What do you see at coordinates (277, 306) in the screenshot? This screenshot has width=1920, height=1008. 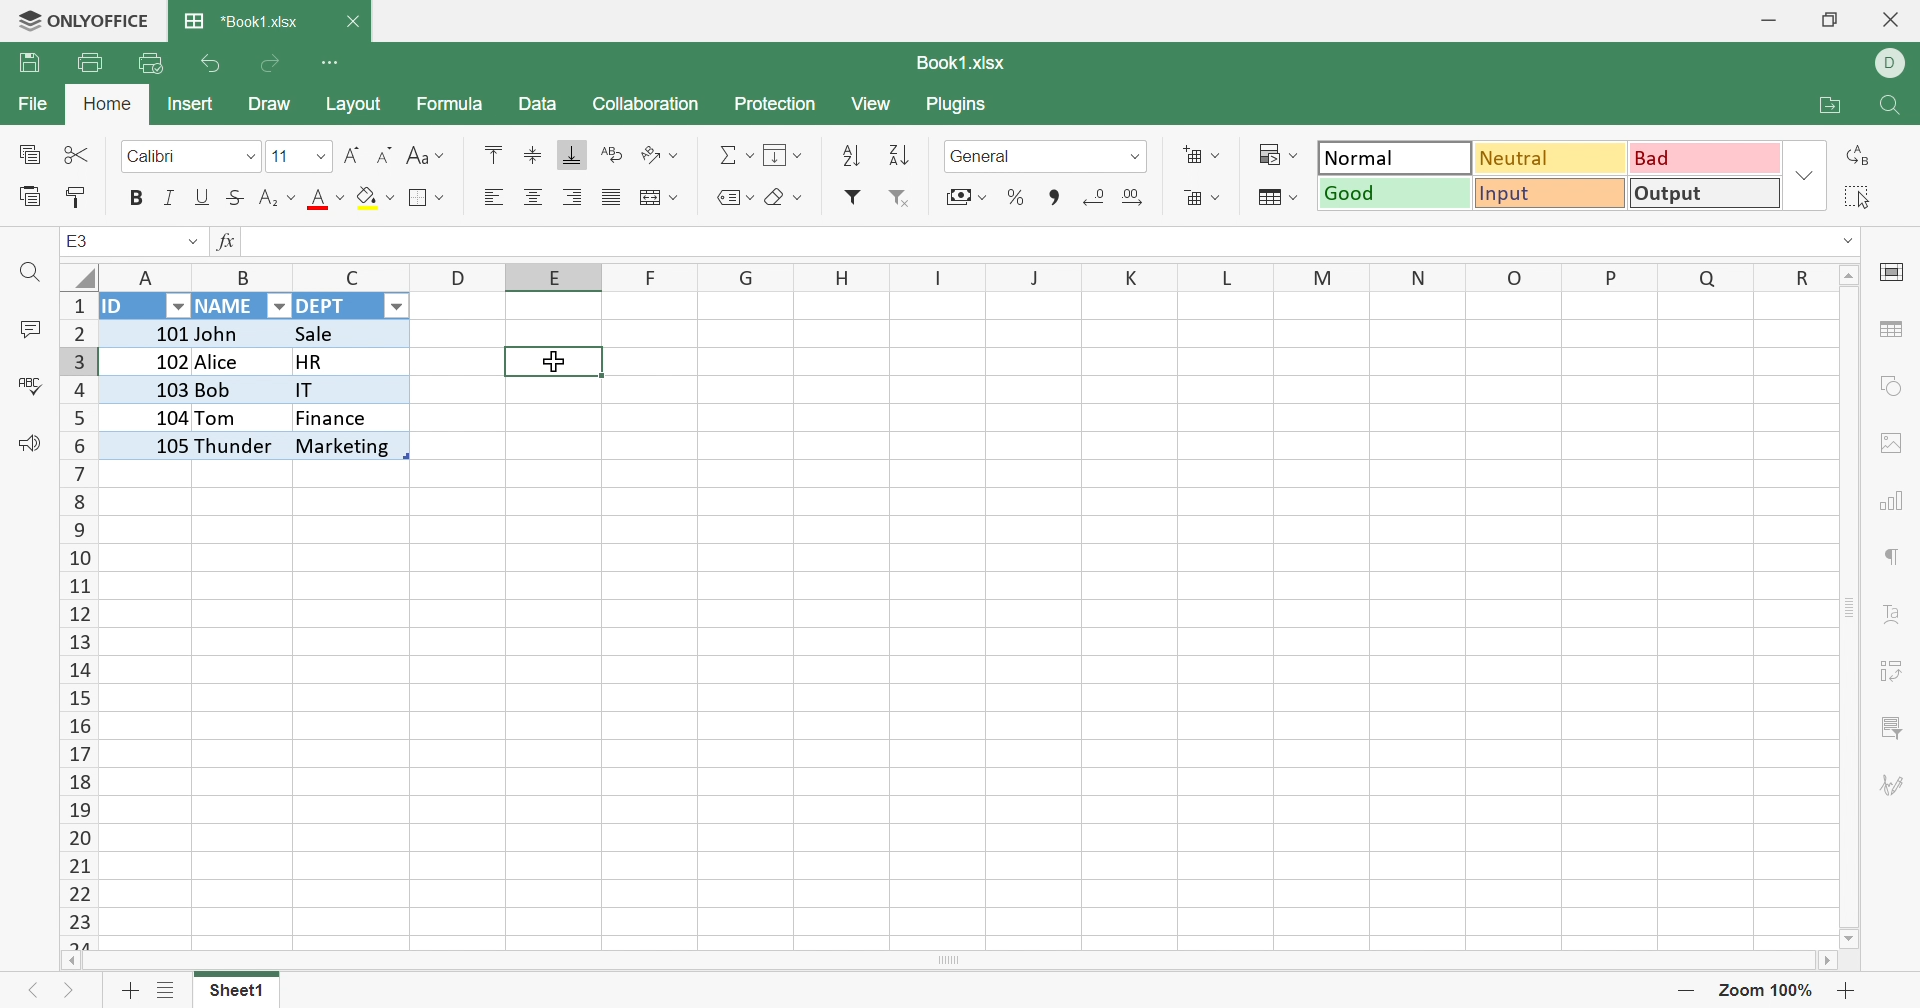 I see `Drop Down` at bounding box center [277, 306].